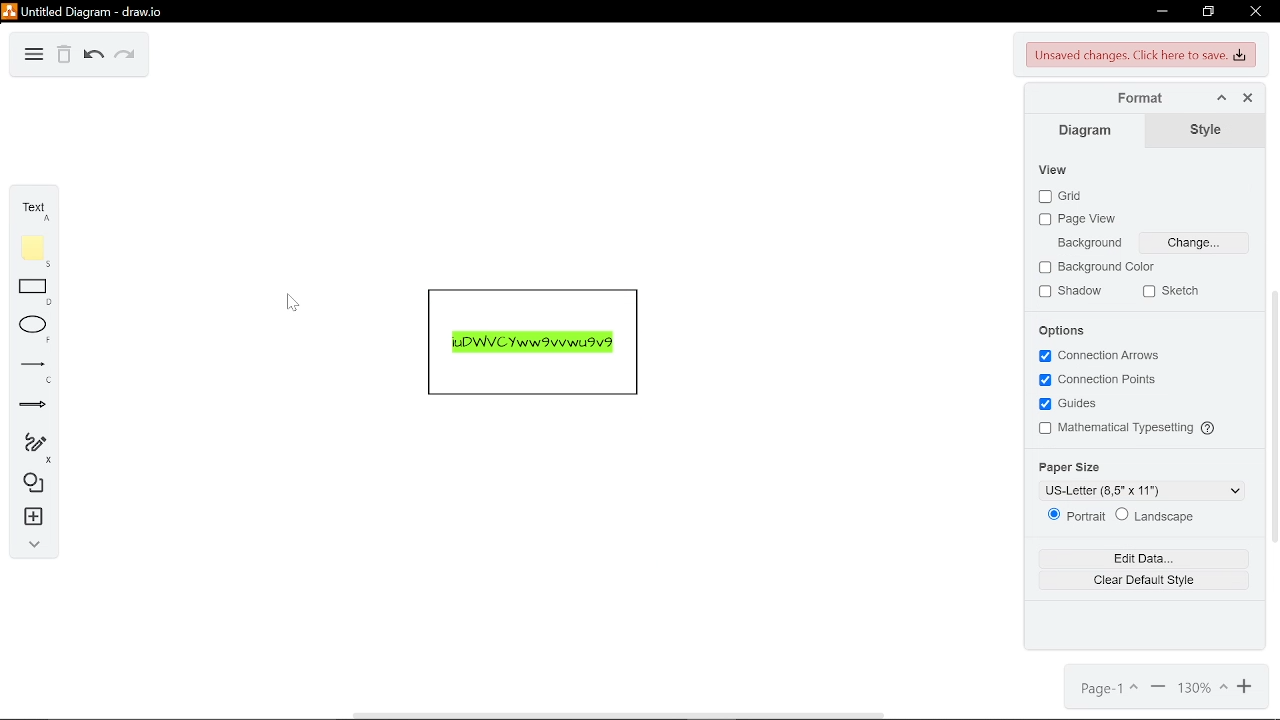 Image resolution: width=1280 pixels, height=720 pixels. Describe the element at coordinates (1242, 690) in the screenshot. I see `zoom in` at that location.